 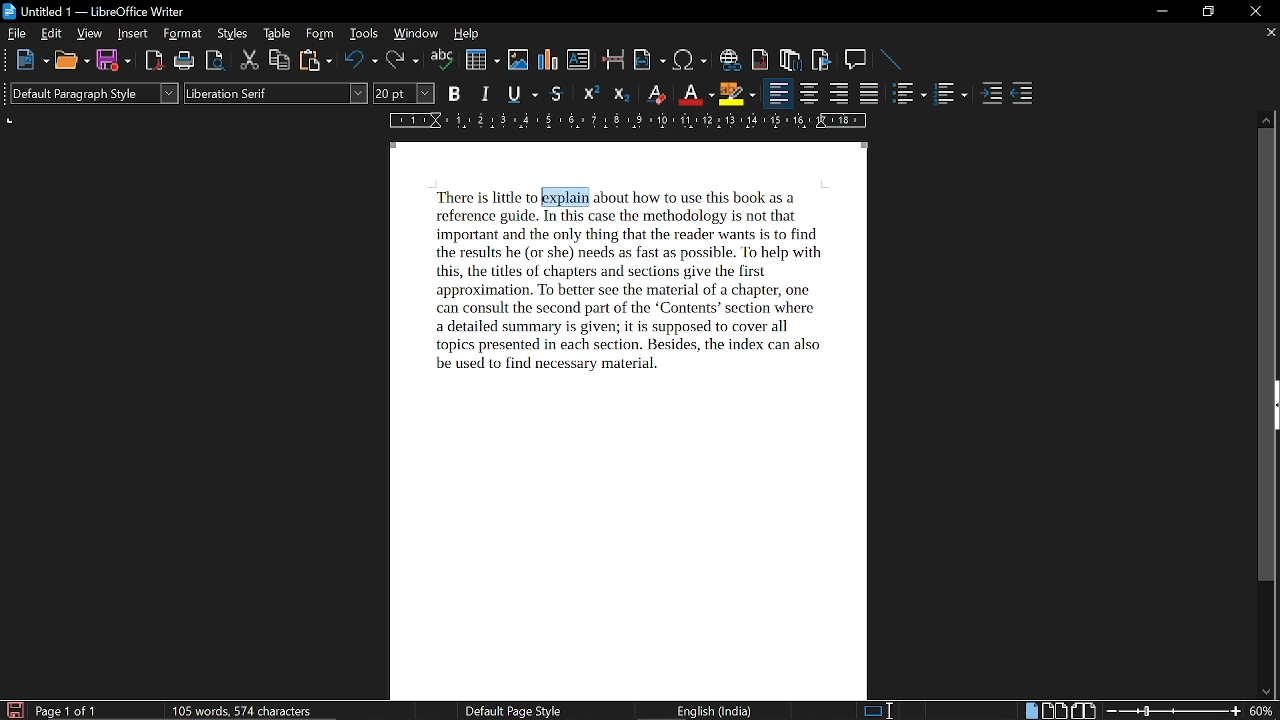 What do you see at coordinates (96, 95) in the screenshot?
I see `paragraph style` at bounding box center [96, 95].